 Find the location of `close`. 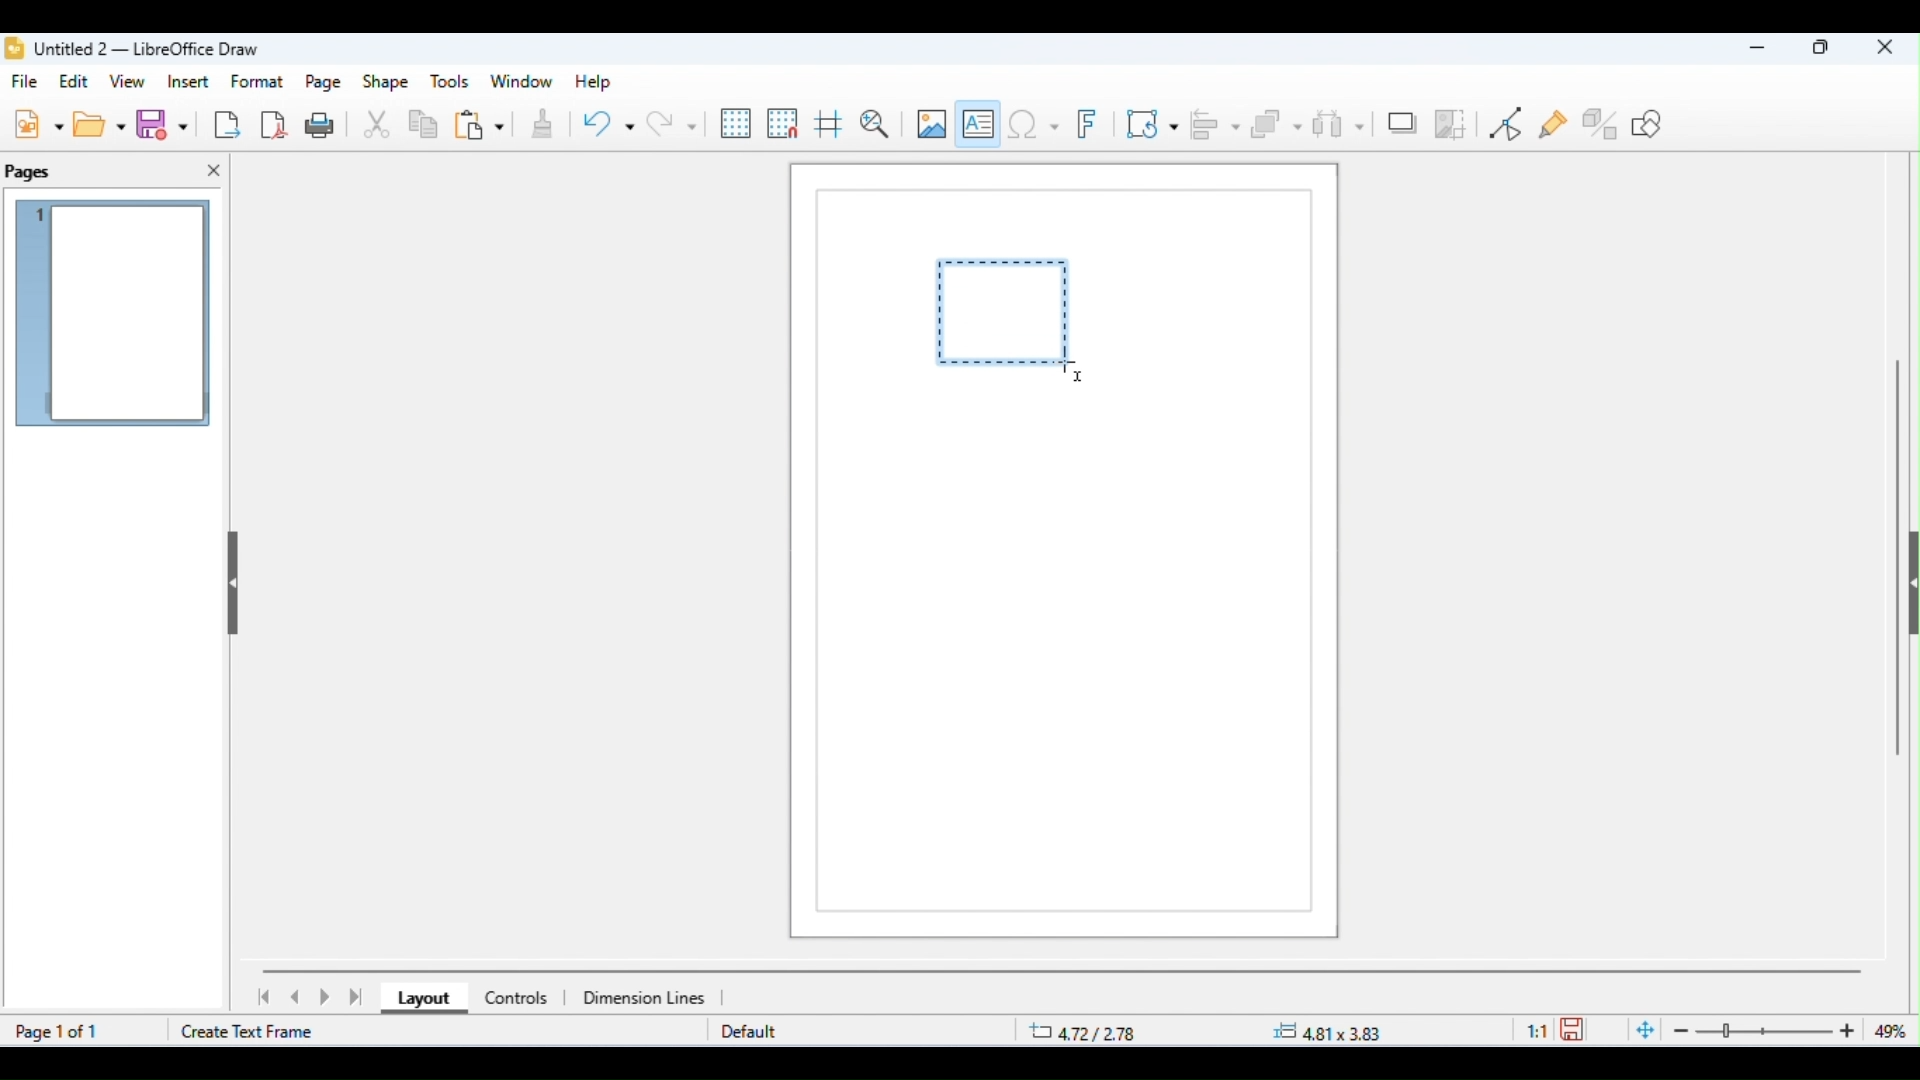

close is located at coordinates (1885, 49).